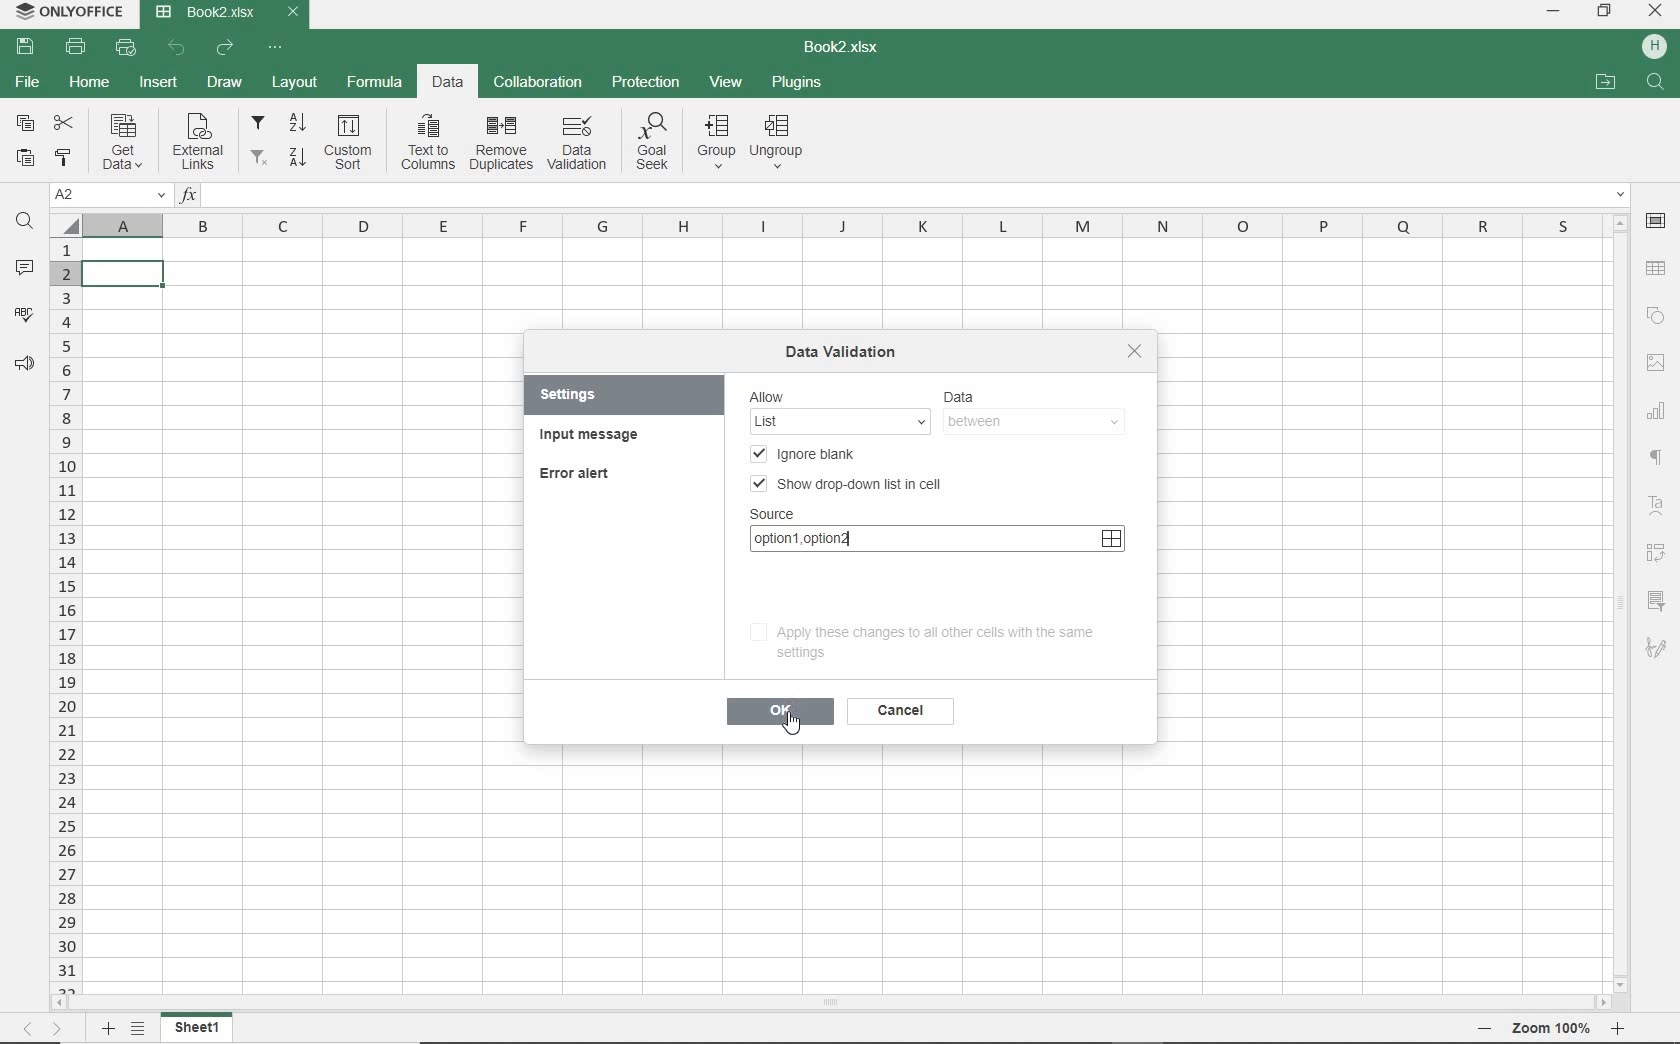  What do you see at coordinates (1656, 602) in the screenshot?
I see `SLICER` at bounding box center [1656, 602].